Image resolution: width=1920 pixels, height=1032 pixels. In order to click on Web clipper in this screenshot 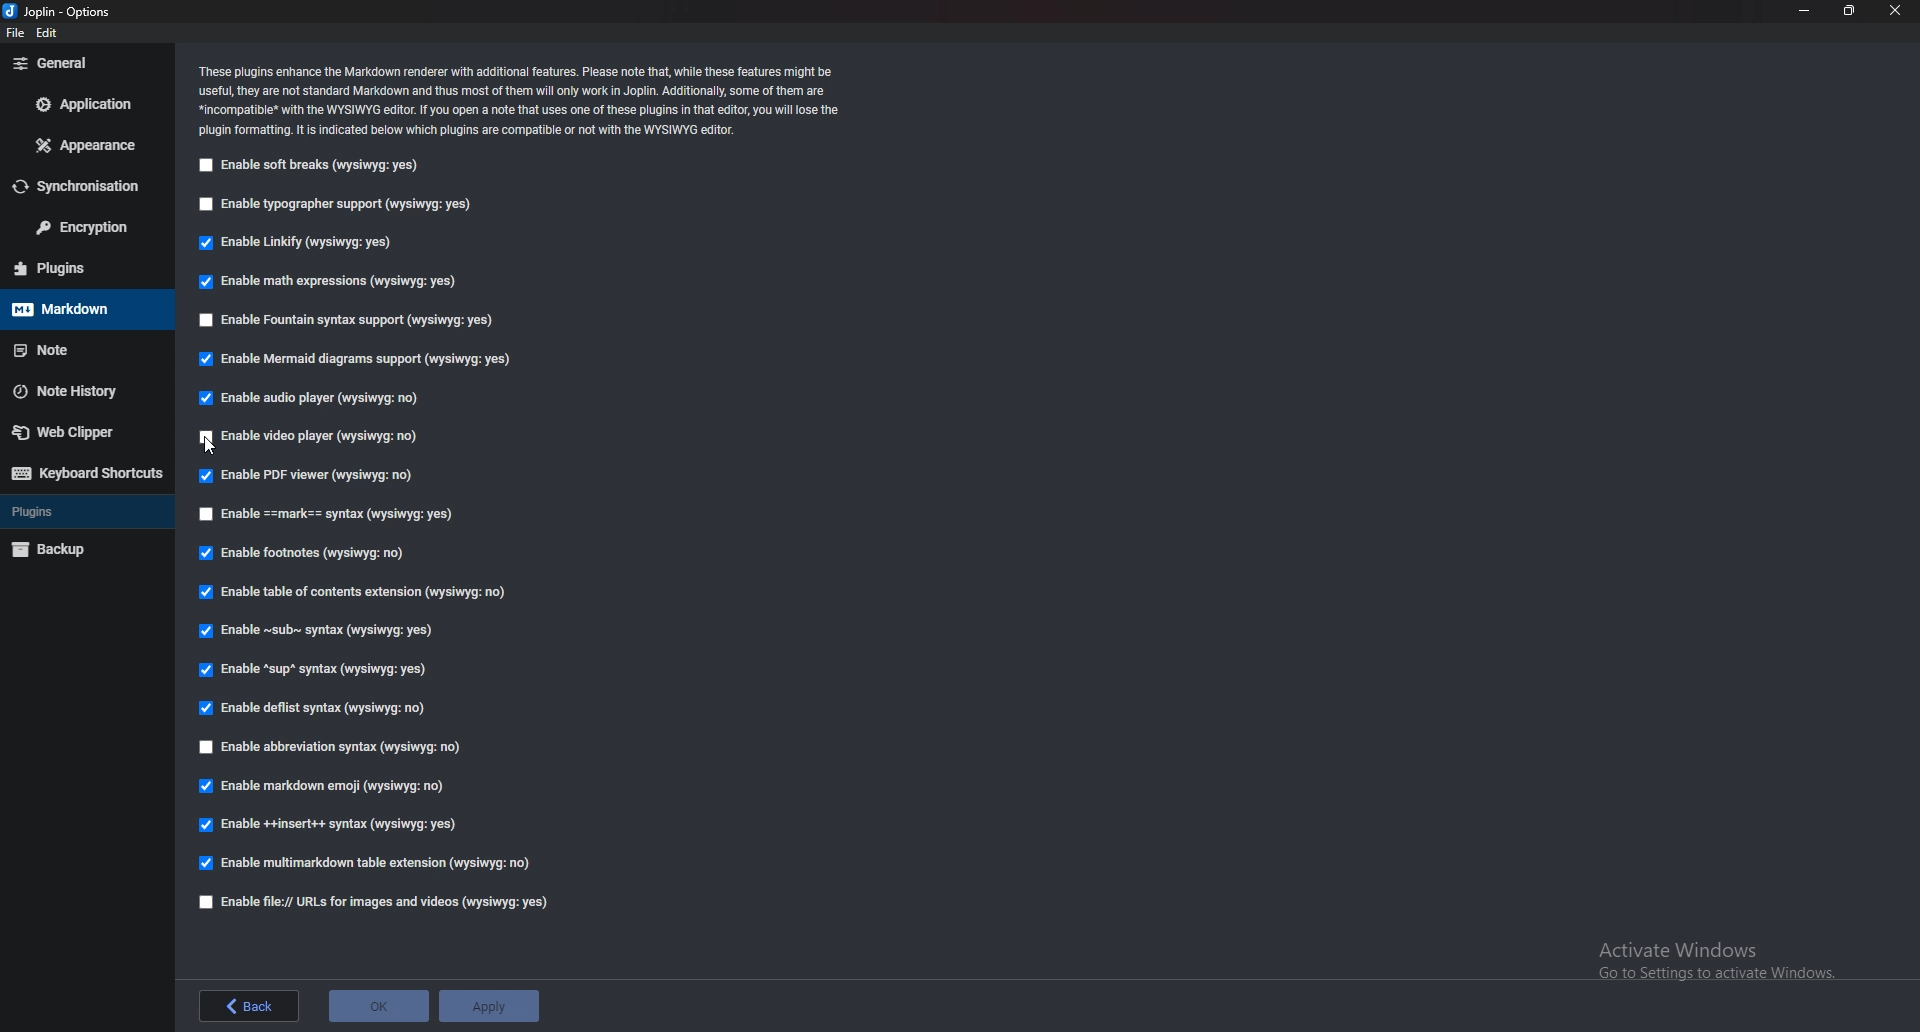, I will do `click(76, 435)`.